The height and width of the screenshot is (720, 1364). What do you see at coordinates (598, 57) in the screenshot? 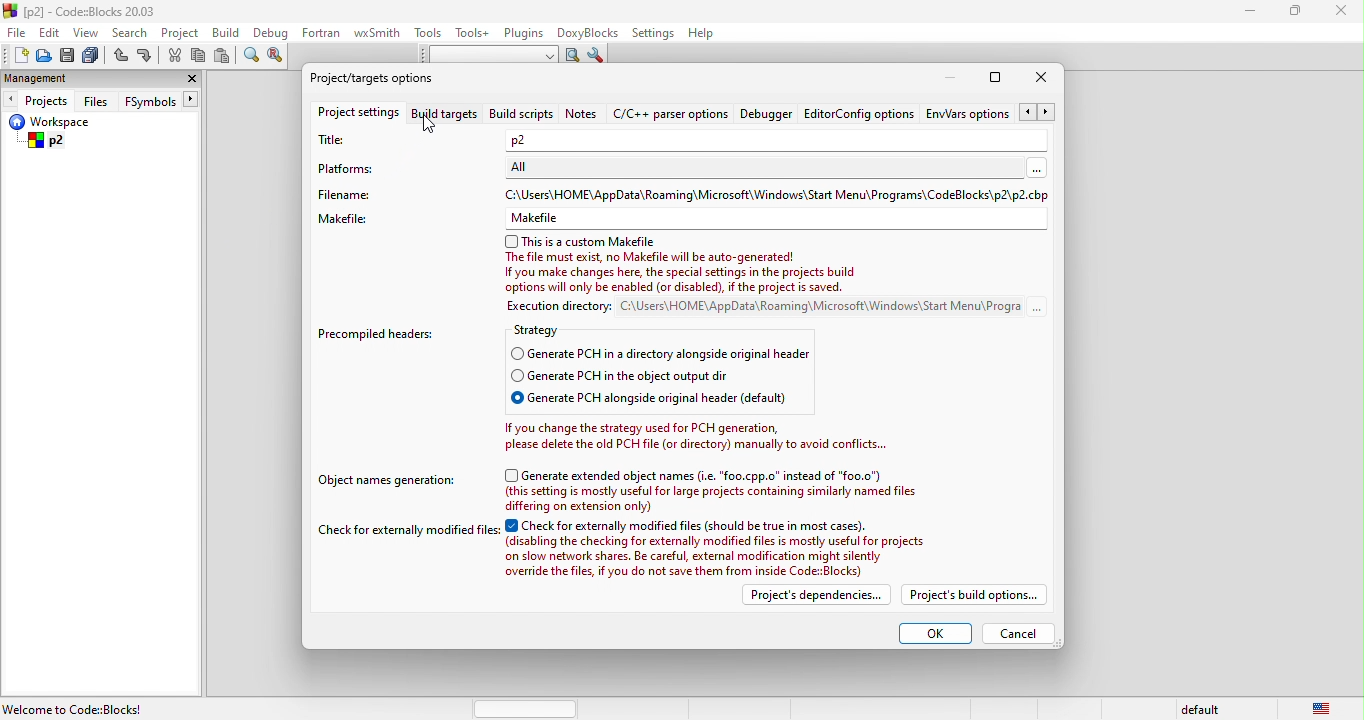
I see `show option window` at bounding box center [598, 57].